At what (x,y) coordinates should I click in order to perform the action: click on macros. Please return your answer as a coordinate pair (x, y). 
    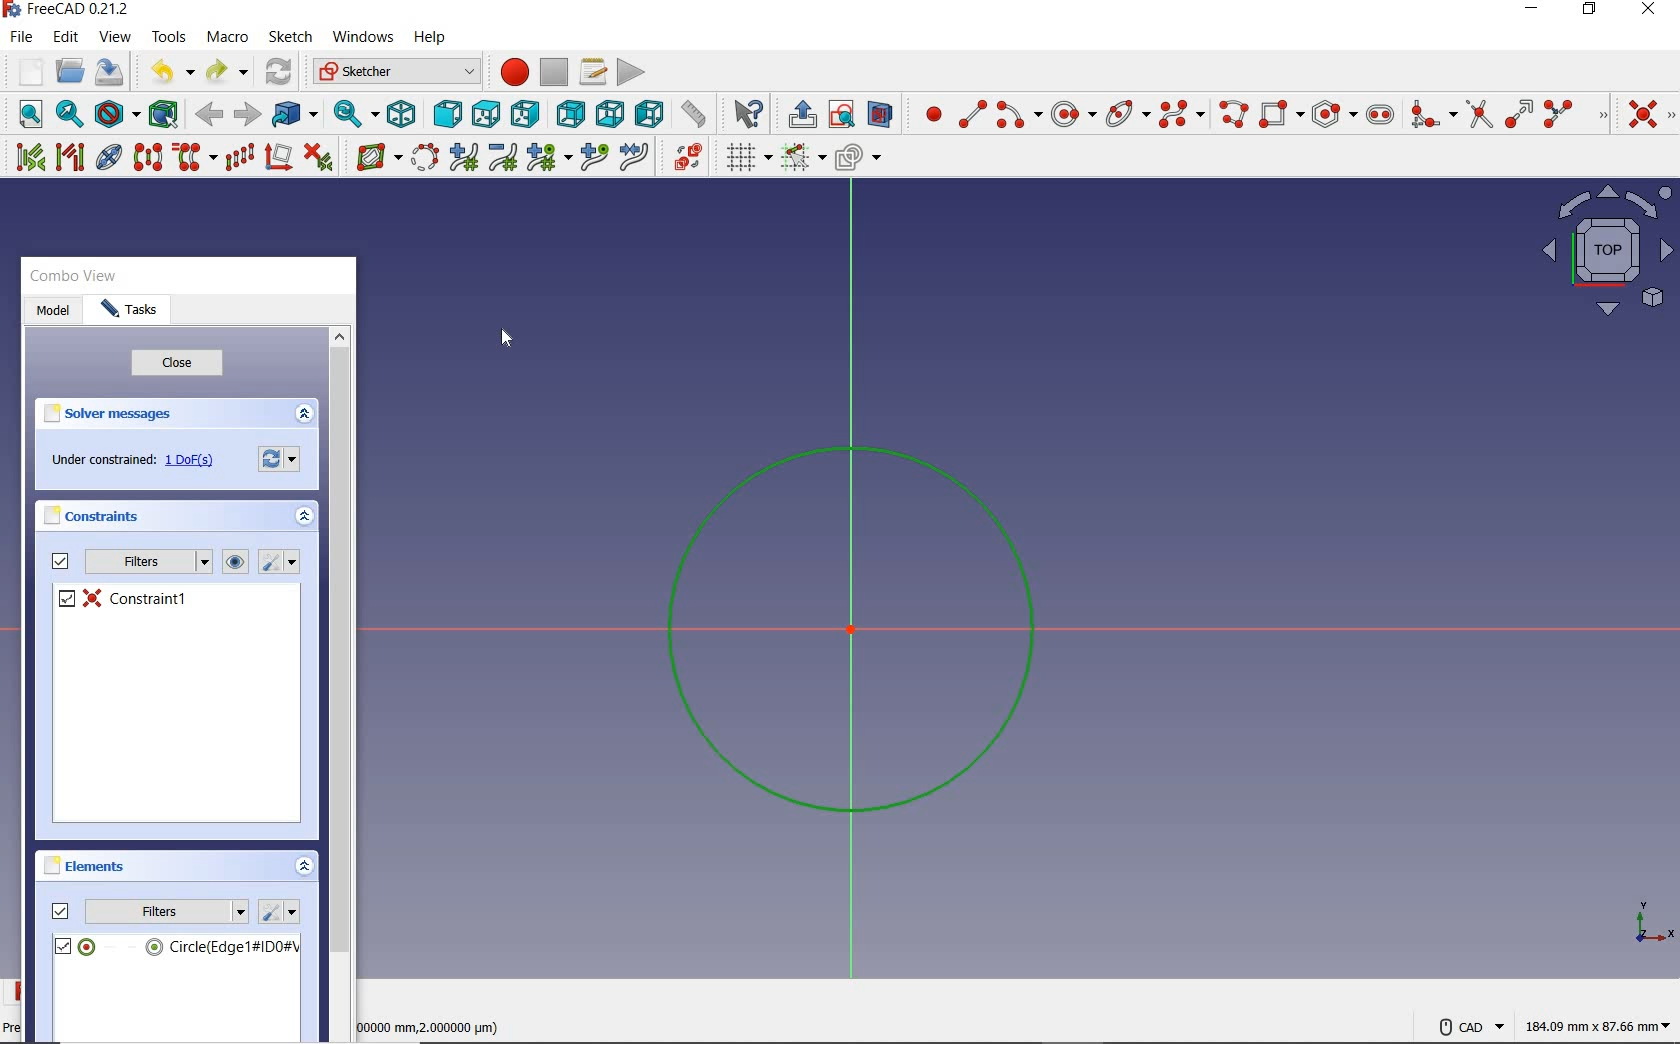
    Looking at the image, I should click on (593, 72).